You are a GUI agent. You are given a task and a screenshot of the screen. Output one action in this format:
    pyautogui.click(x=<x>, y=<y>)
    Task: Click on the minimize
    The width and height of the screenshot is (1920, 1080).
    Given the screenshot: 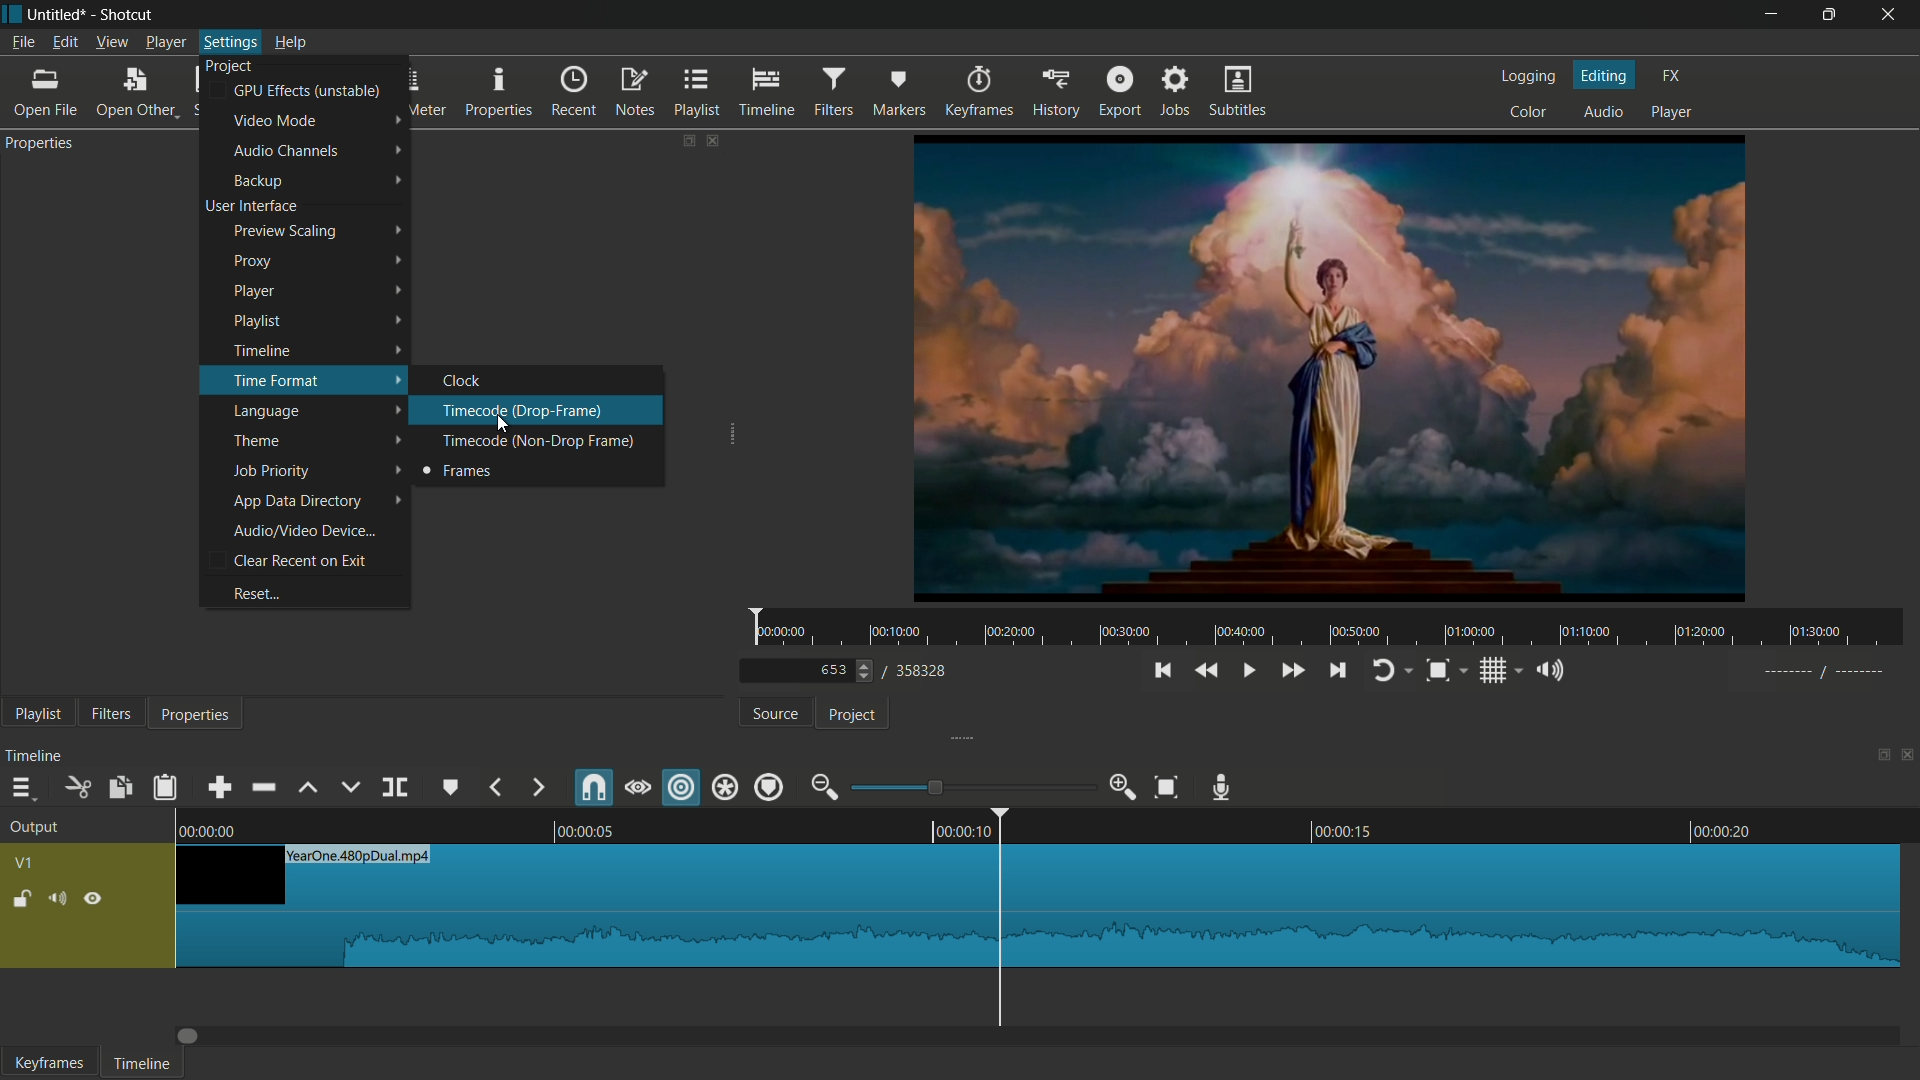 What is the action you would take?
    pyautogui.click(x=1769, y=15)
    